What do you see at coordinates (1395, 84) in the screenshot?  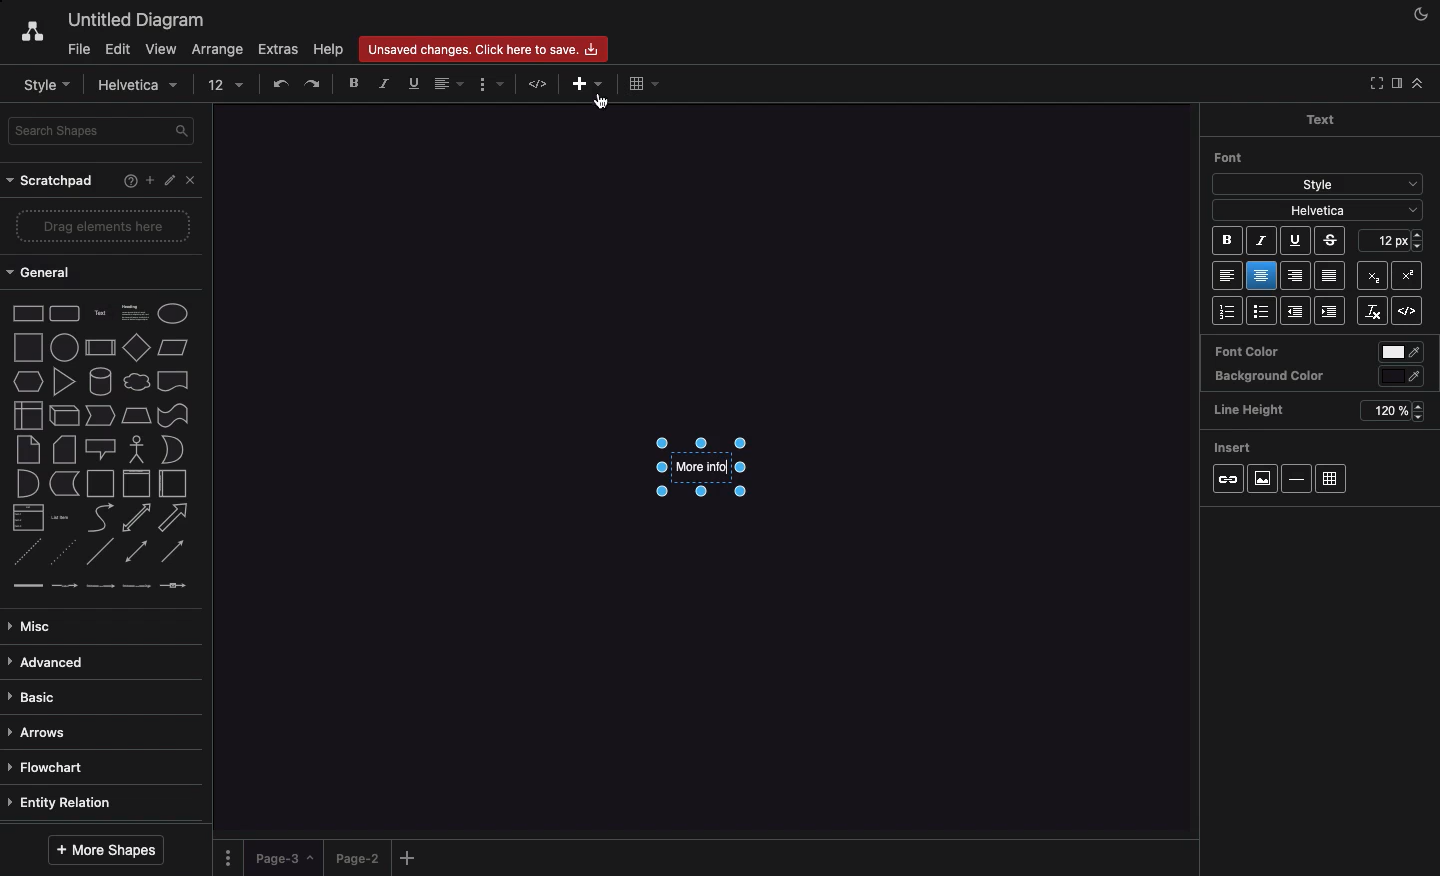 I see `Sidebar` at bounding box center [1395, 84].